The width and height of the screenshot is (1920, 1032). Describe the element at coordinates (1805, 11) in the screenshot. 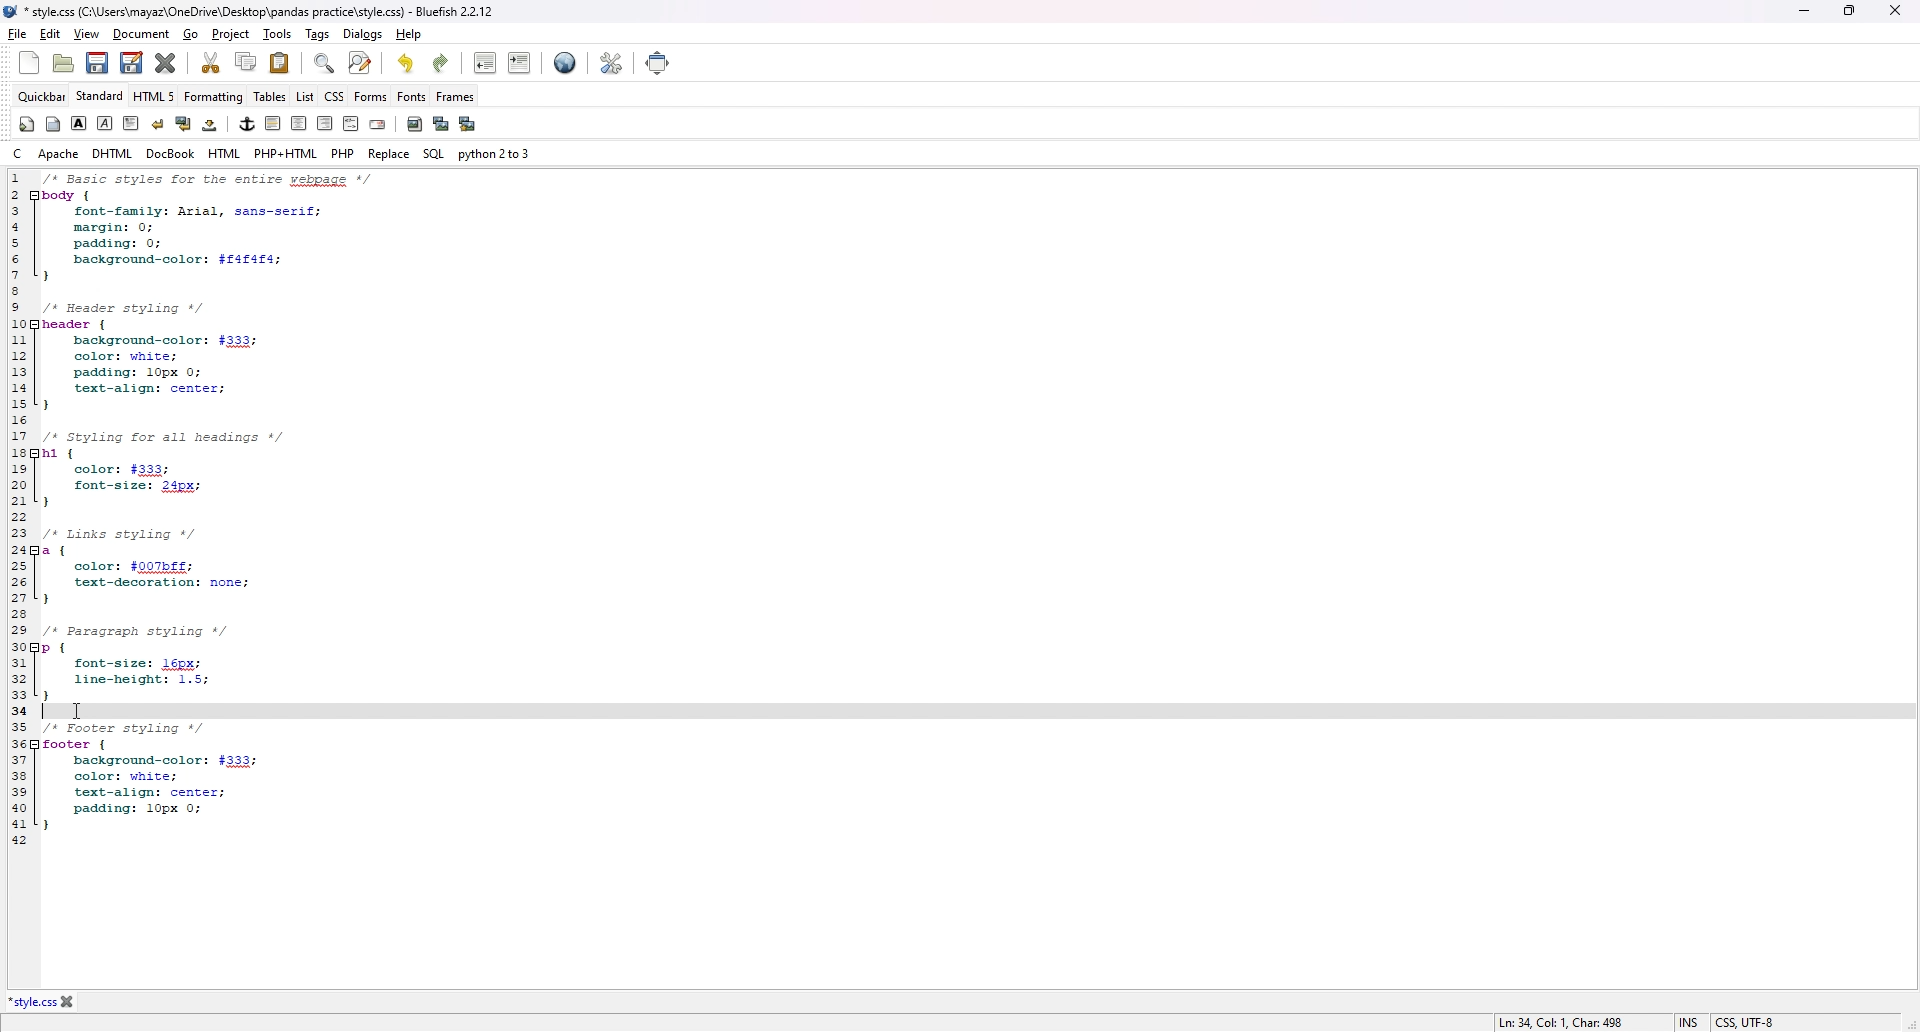

I see `minimize` at that location.